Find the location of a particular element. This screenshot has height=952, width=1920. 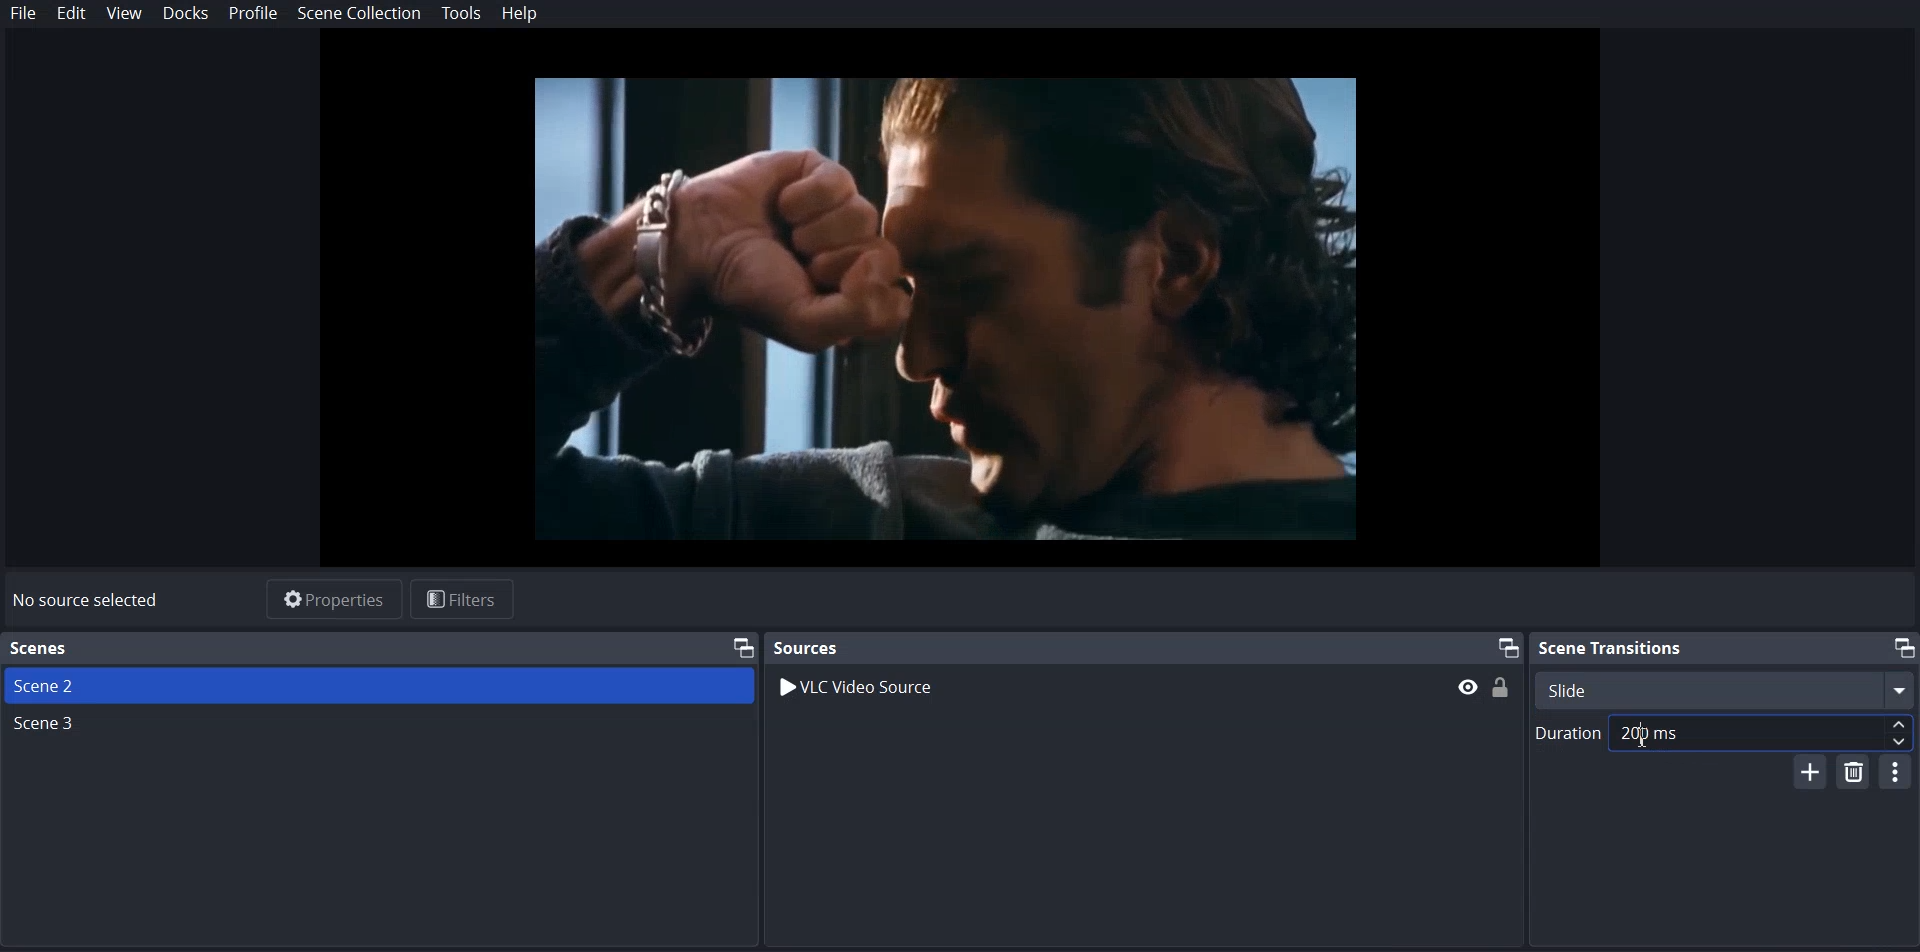

Scene Collection is located at coordinates (360, 15).